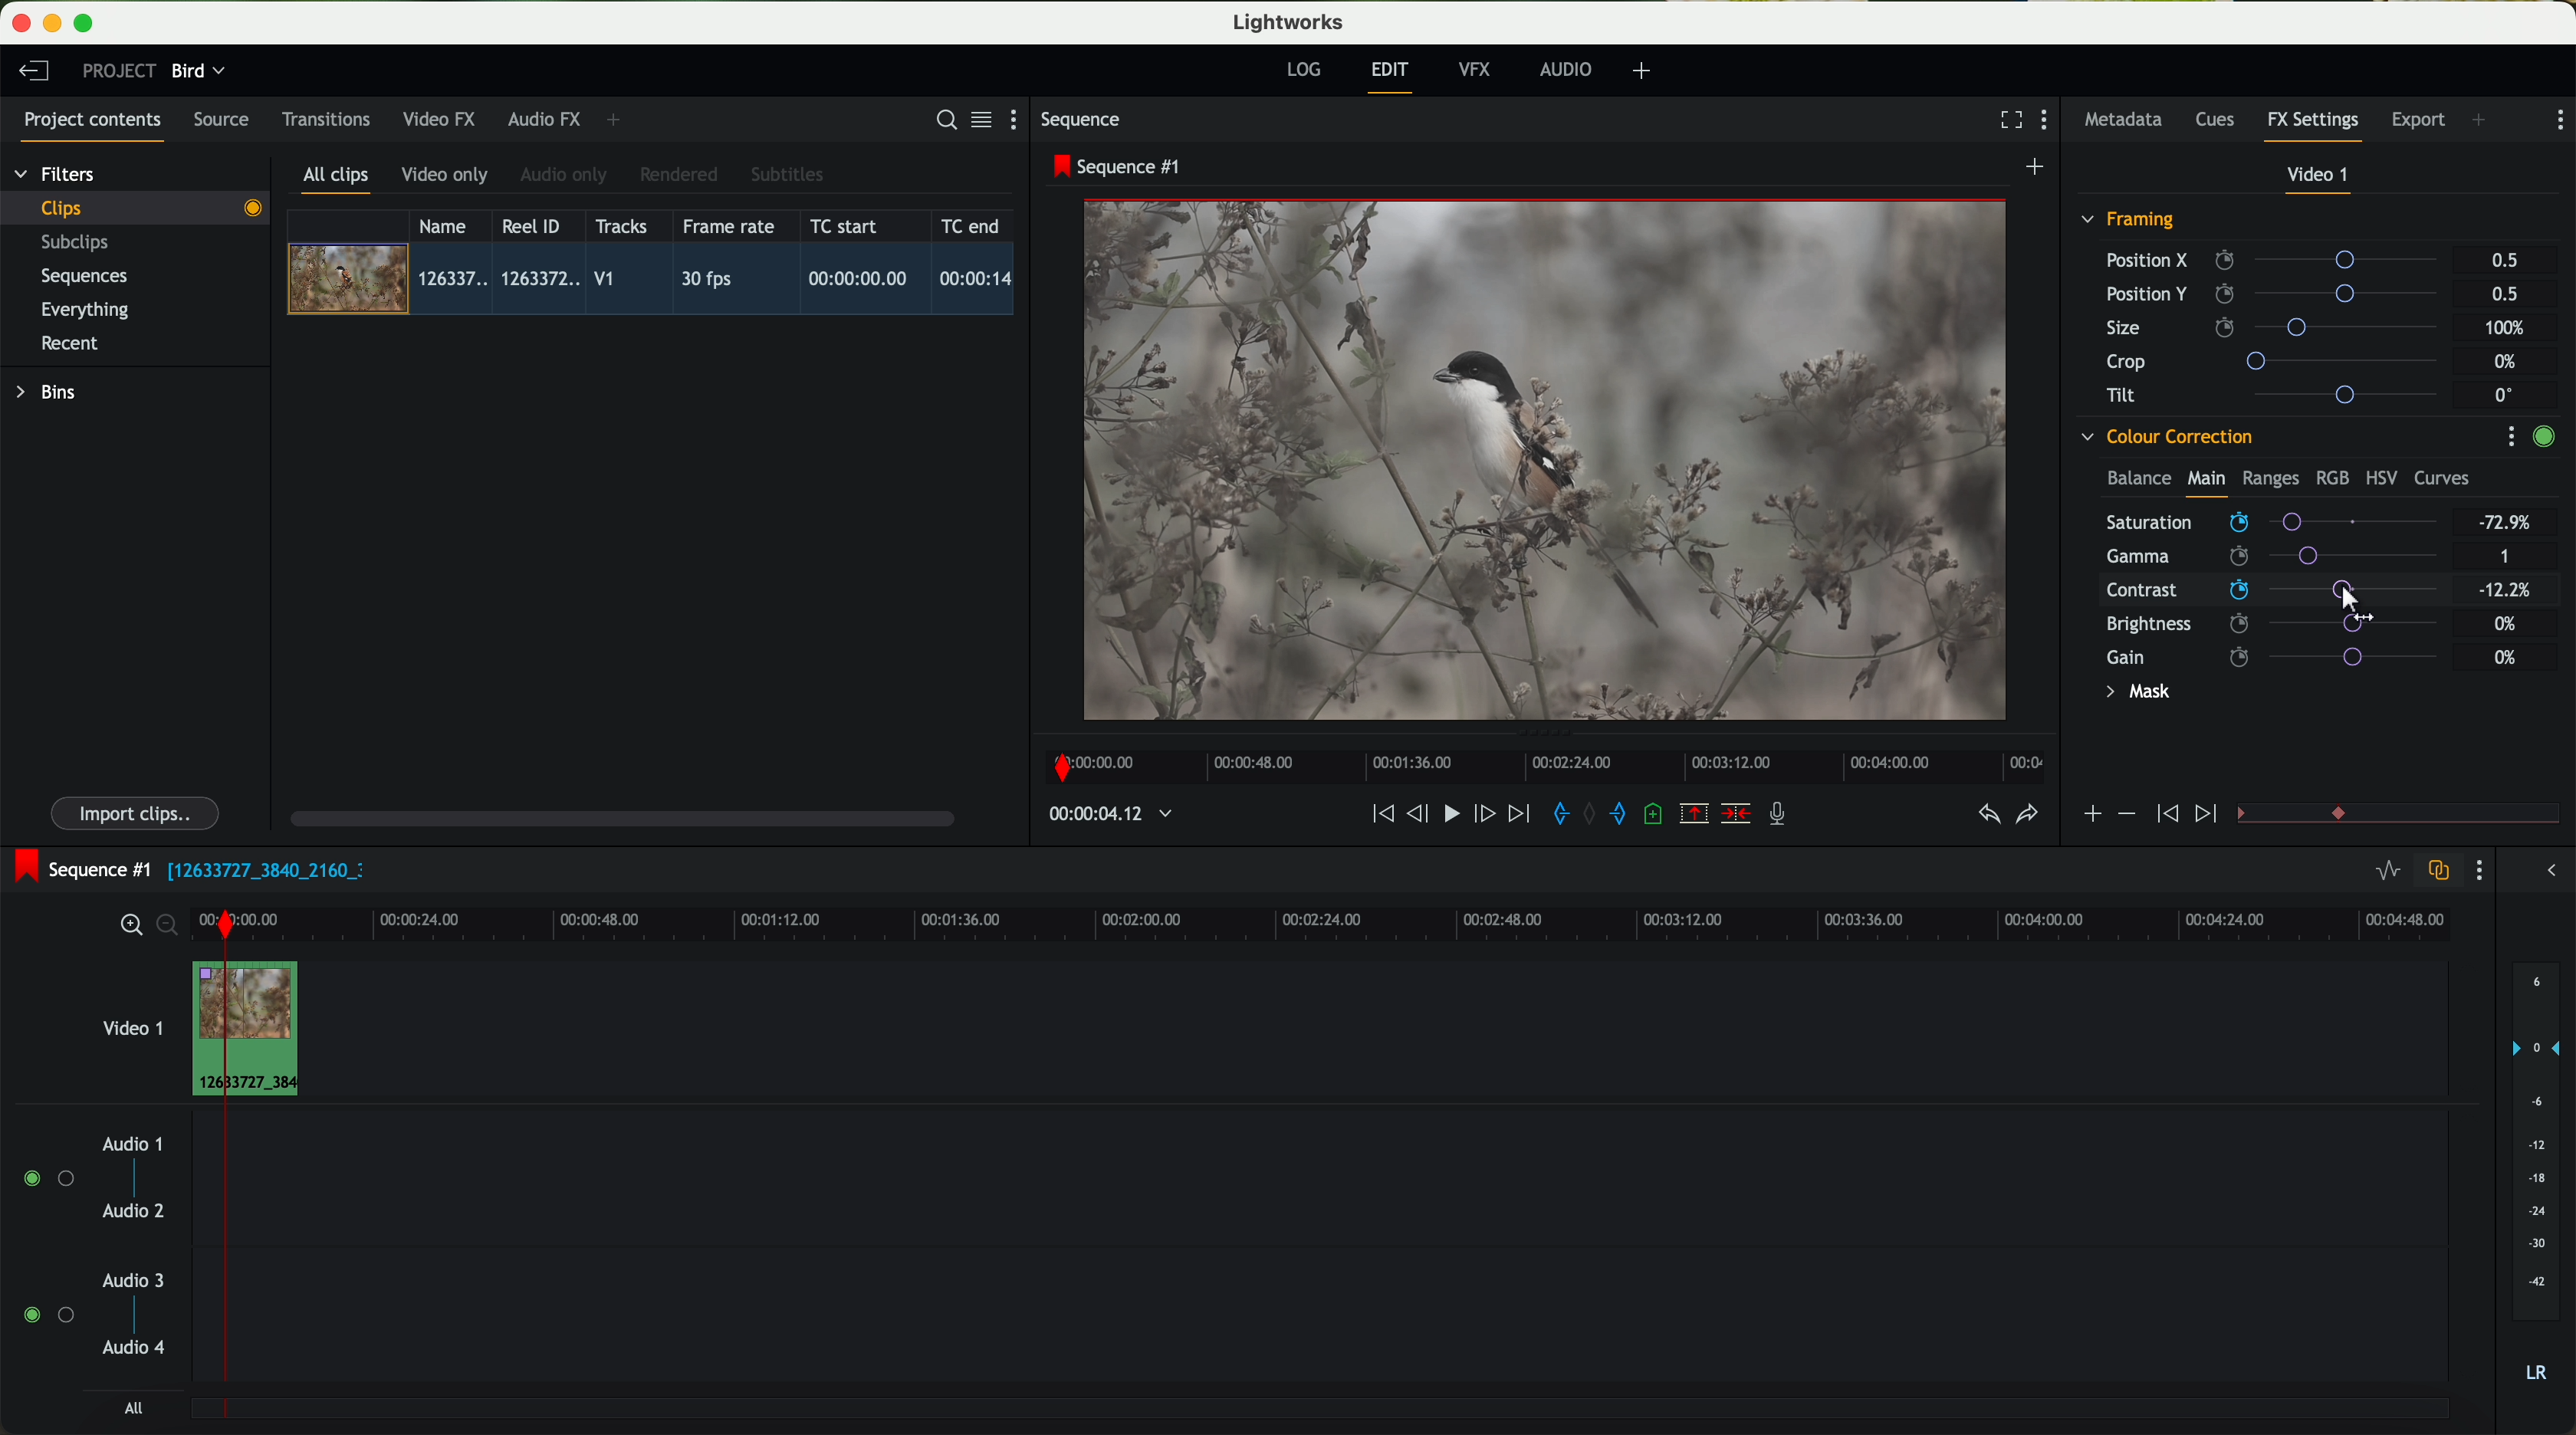 This screenshot has width=2576, height=1435. Describe the element at coordinates (545, 118) in the screenshot. I see `audio FX` at that location.